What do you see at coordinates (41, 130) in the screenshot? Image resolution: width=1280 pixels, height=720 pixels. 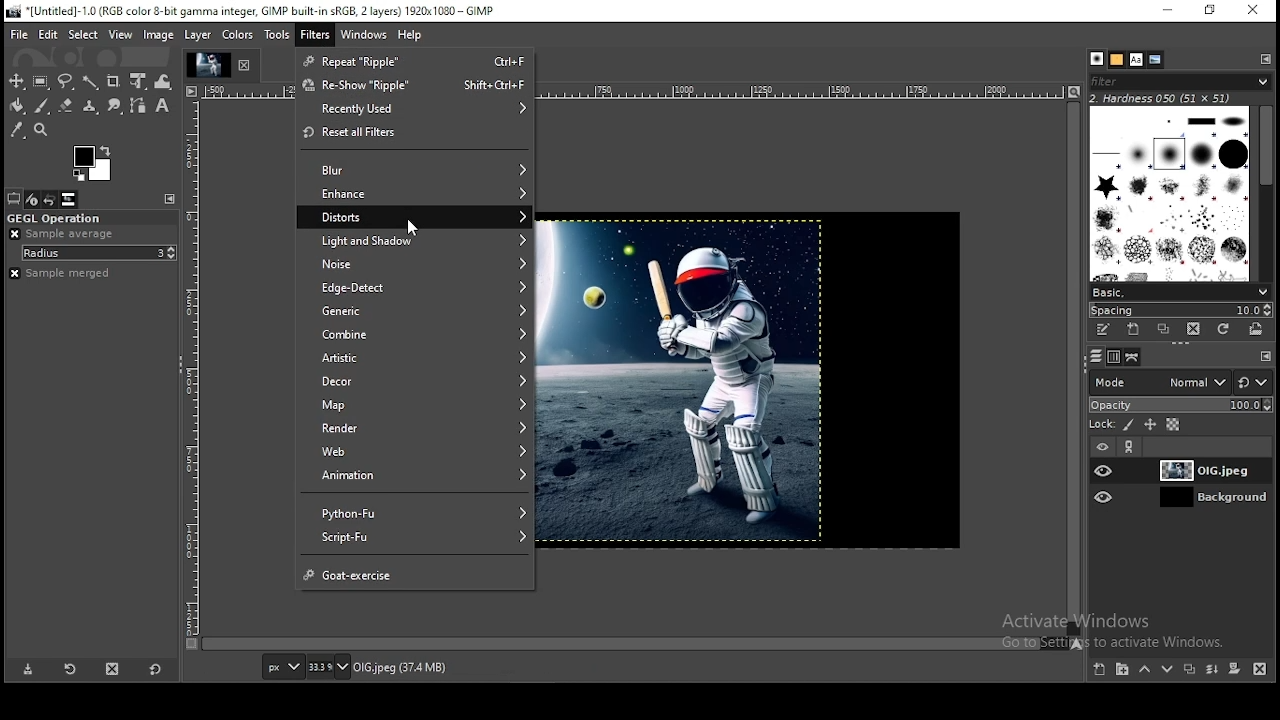 I see `zoom tool` at bounding box center [41, 130].